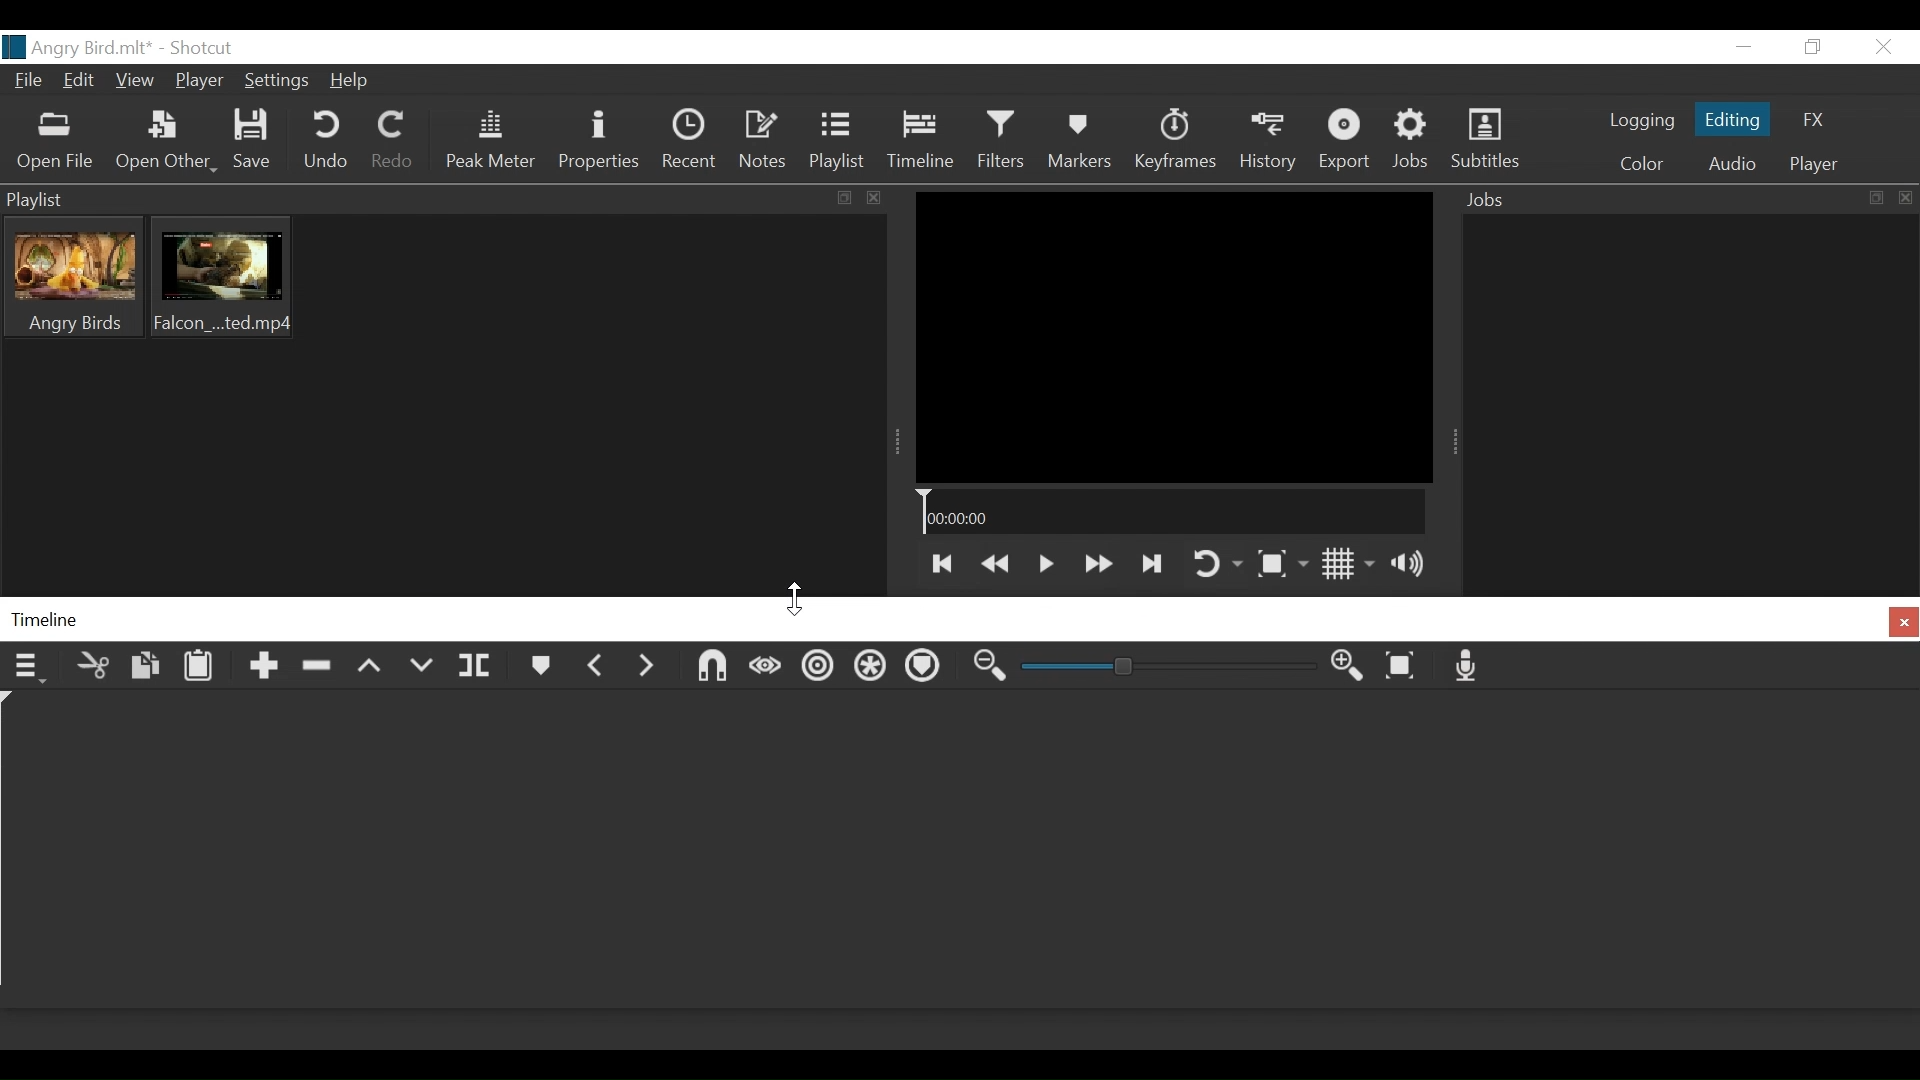 The image size is (1920, 1080). I want to click on Media Viewer, so click(1172, 335).